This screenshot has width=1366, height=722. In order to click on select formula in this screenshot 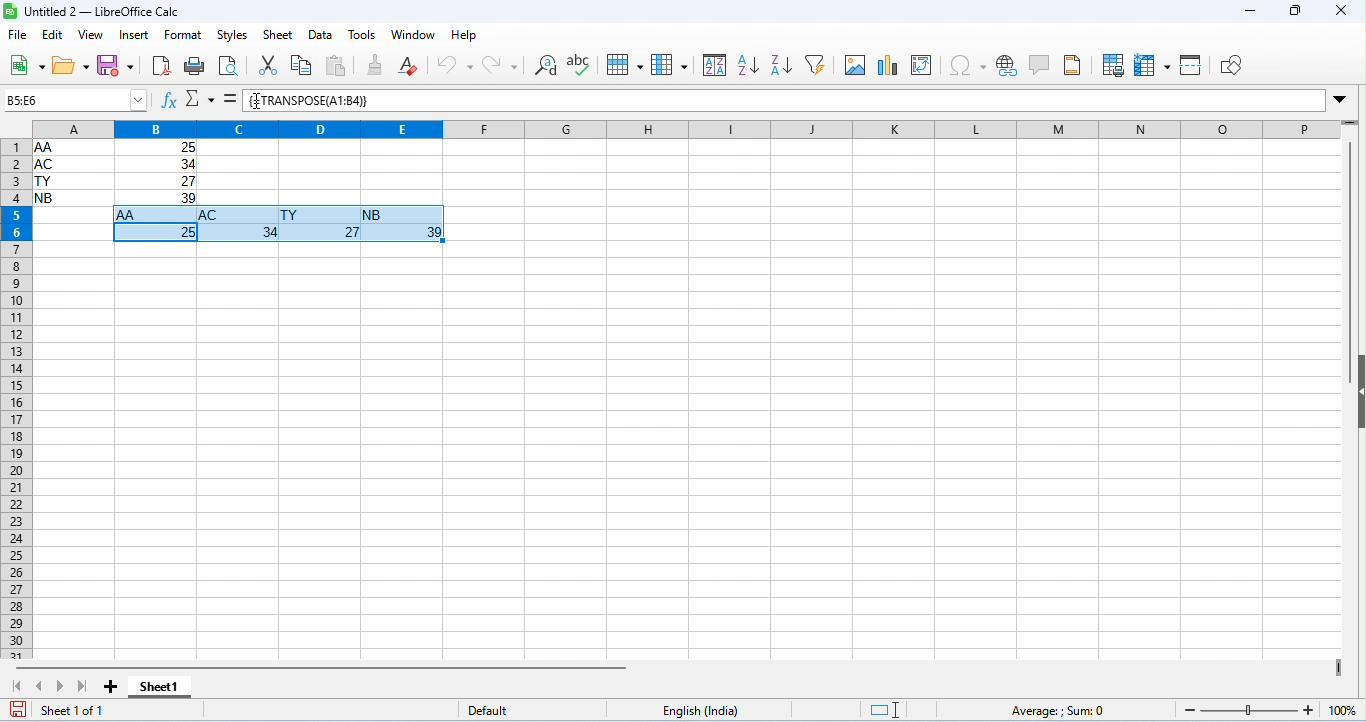, I will do `click(76, 101)`.